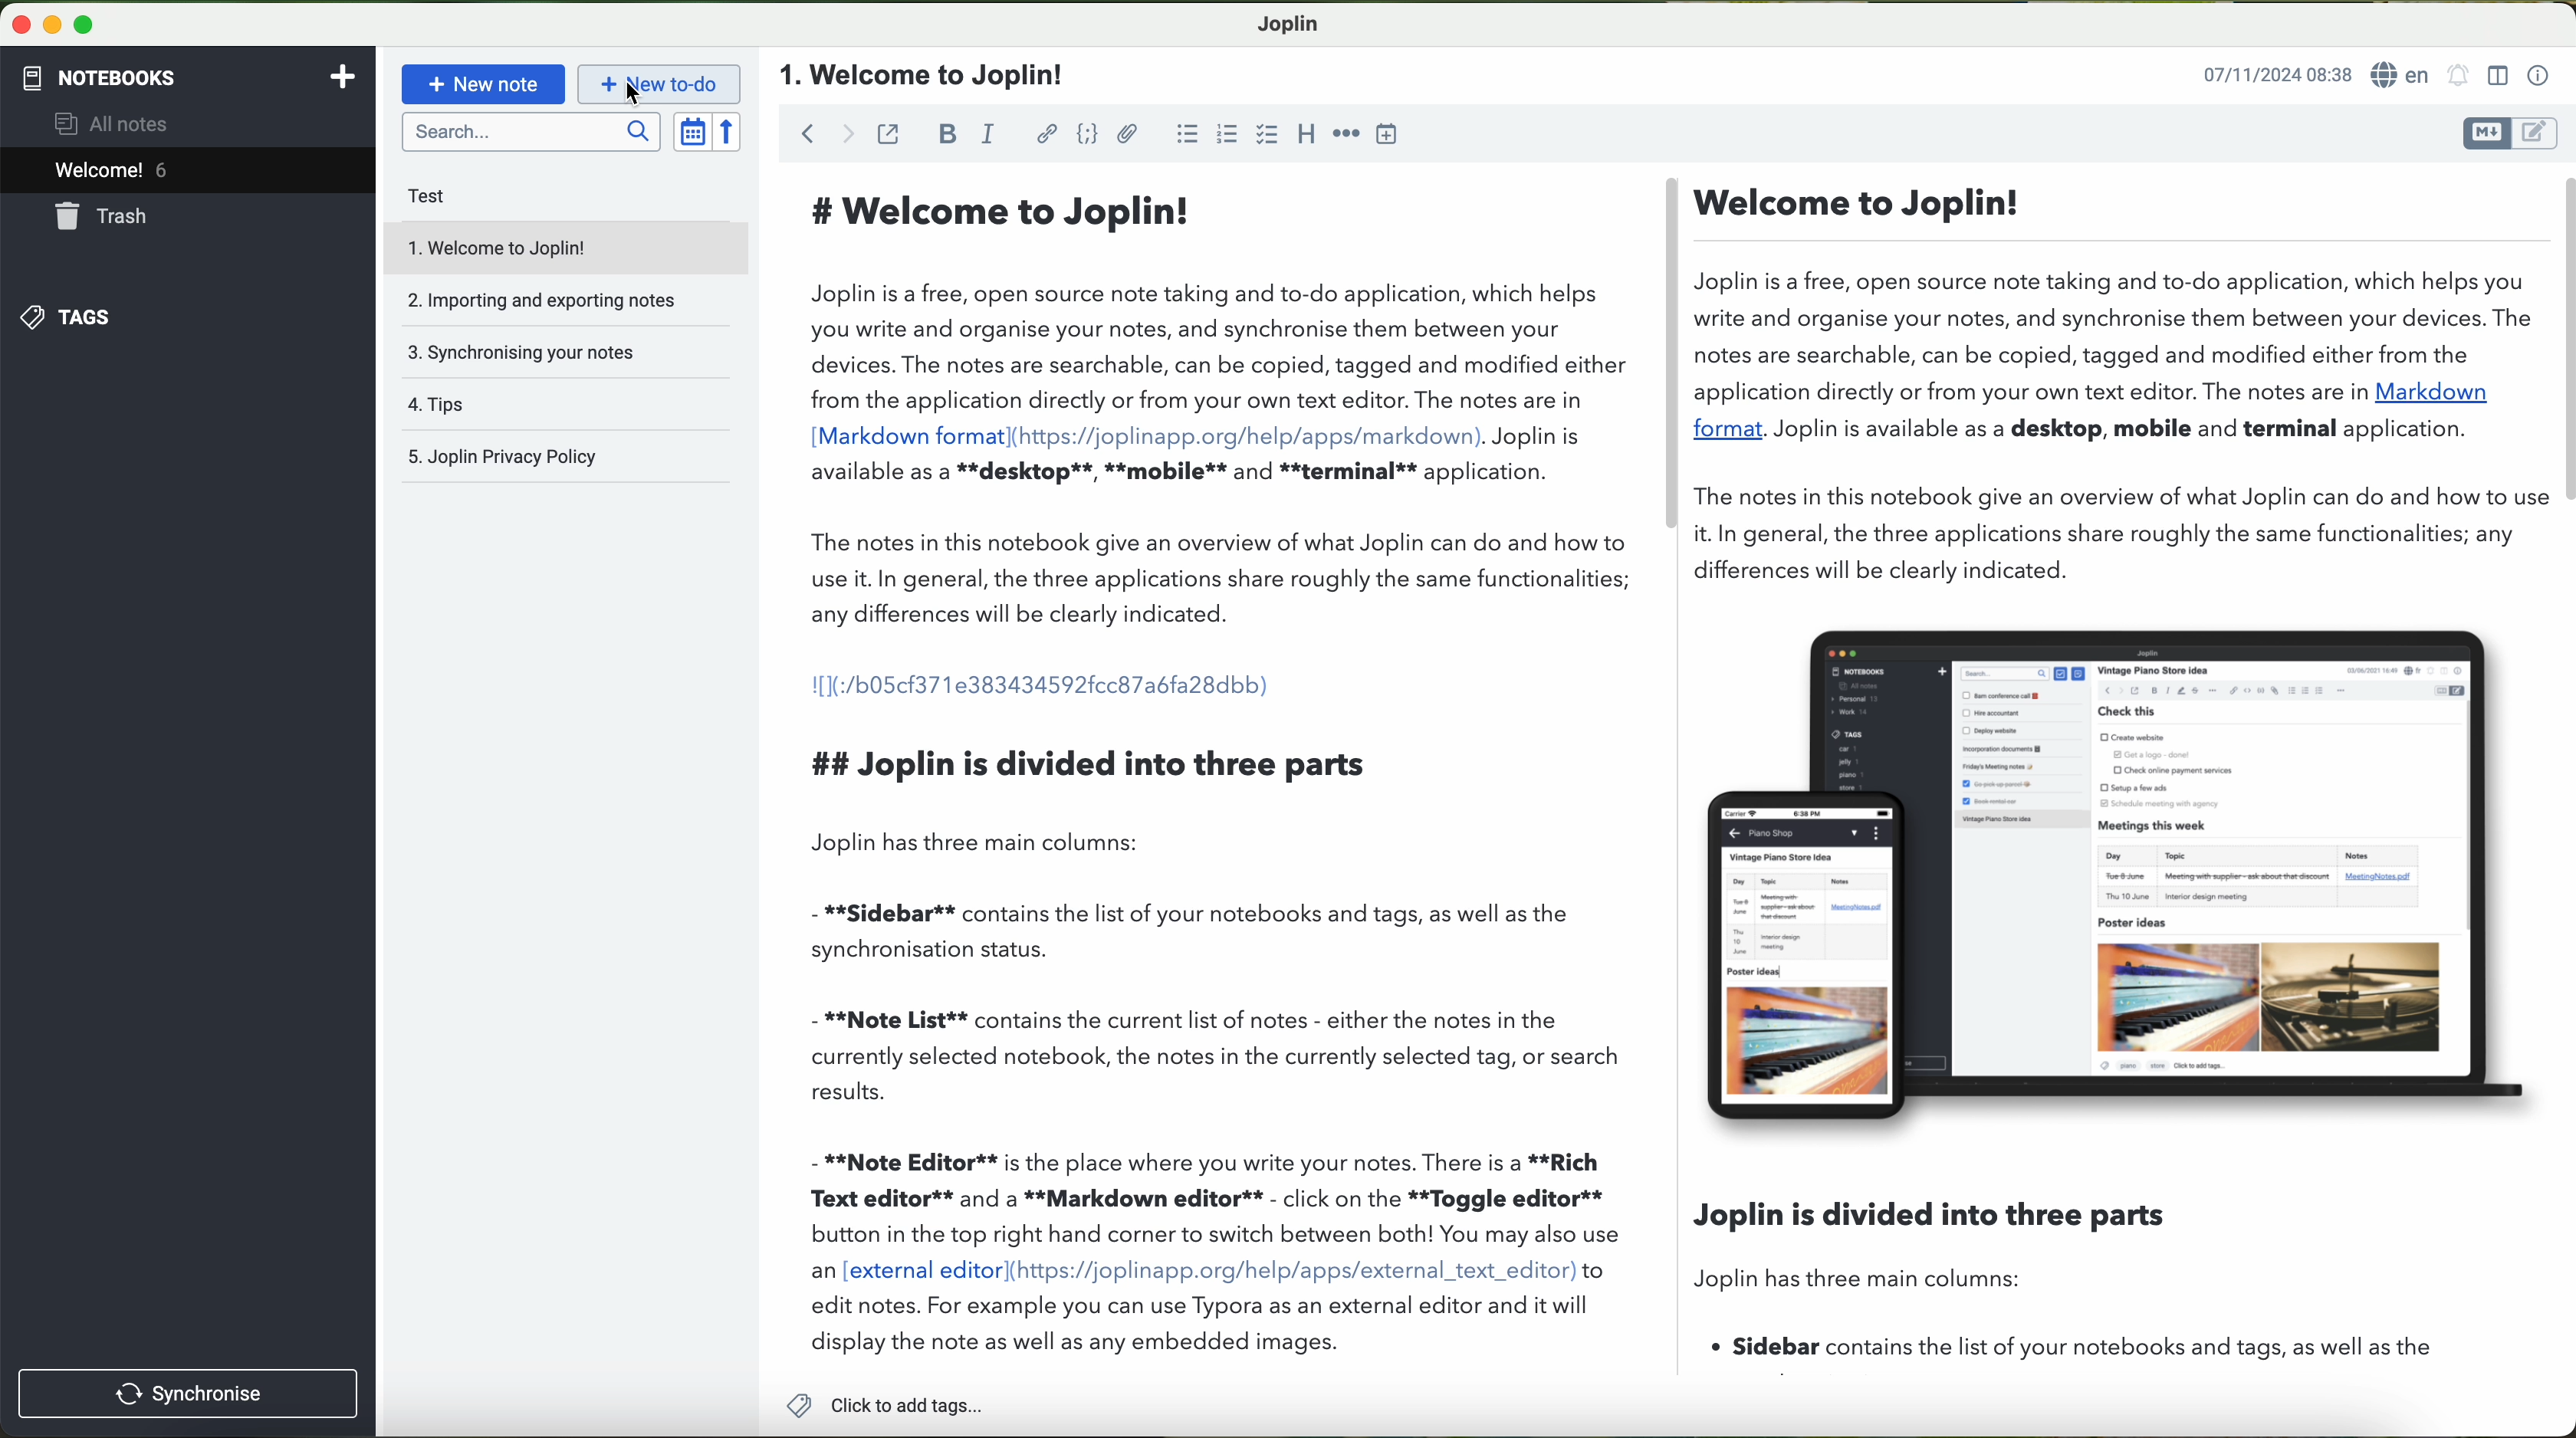  What do you see at coordinates (132, 125) in the screenshot?
I see `all notes` at bounding box center [132, 125].